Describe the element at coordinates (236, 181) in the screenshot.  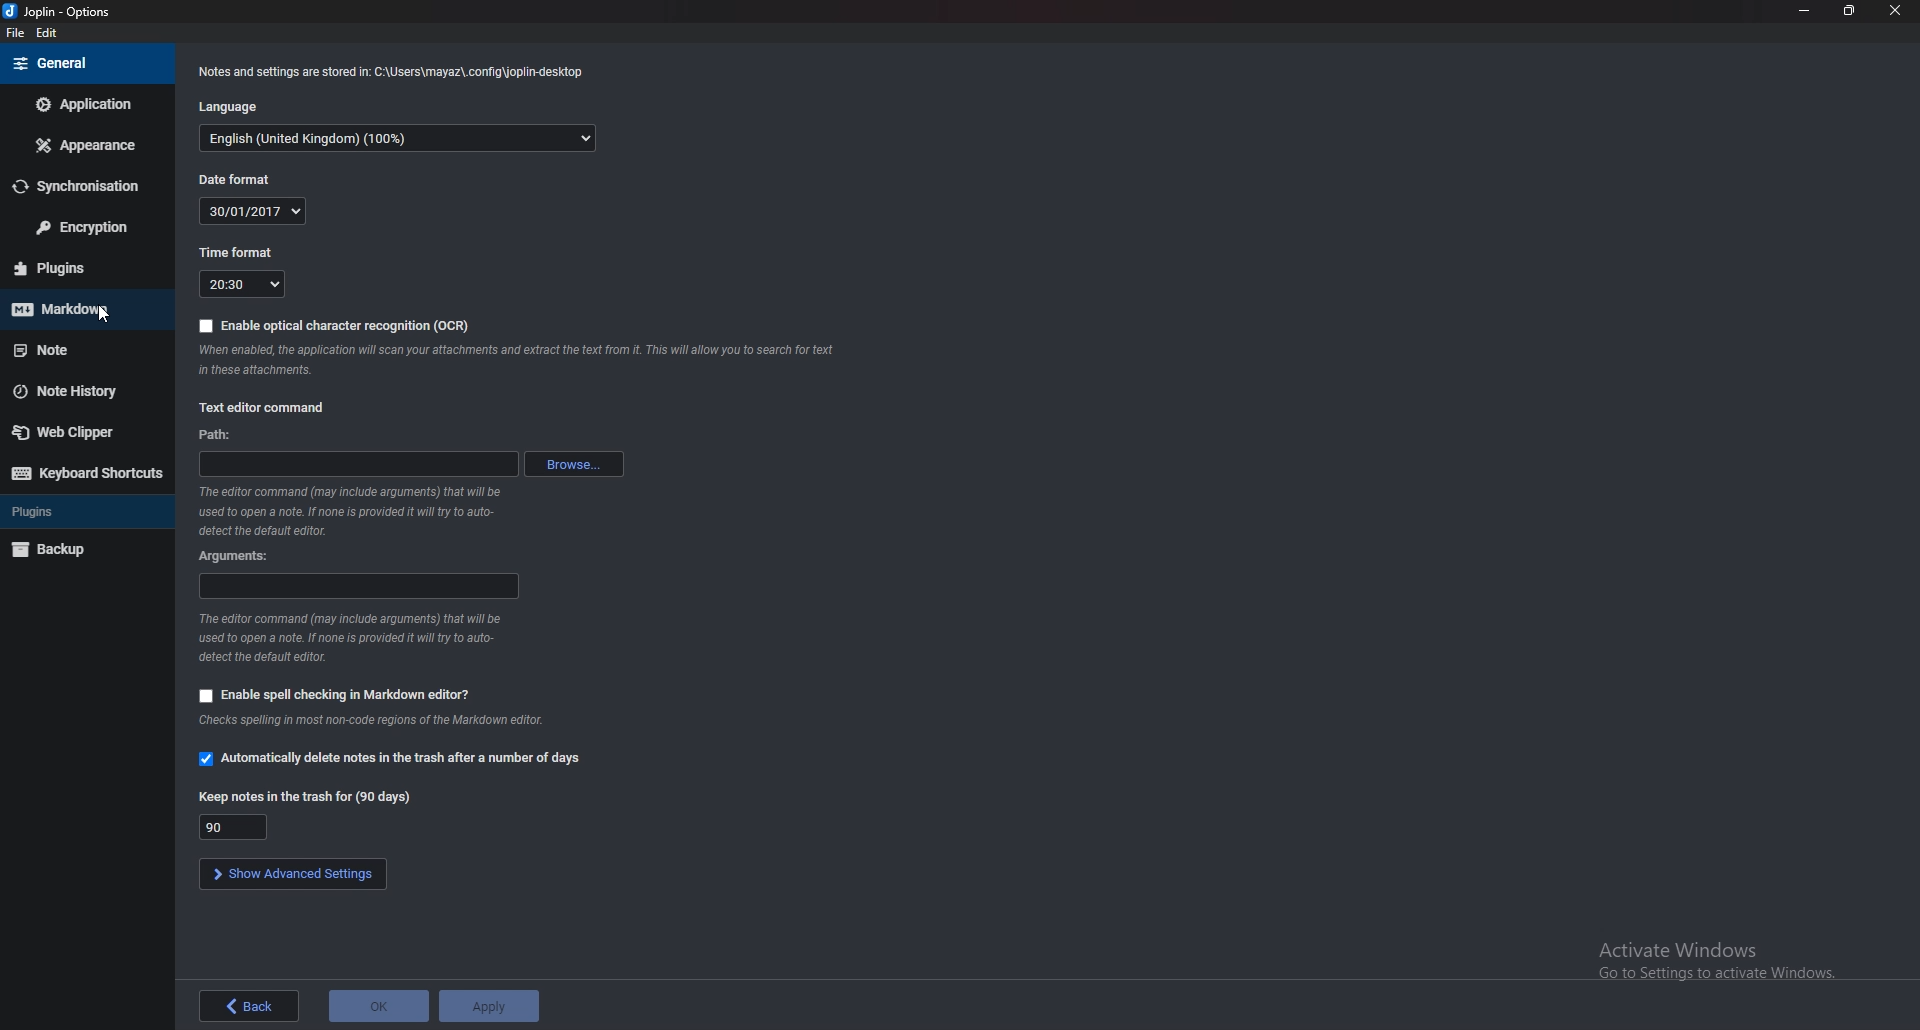
I see `Date format` at that location.